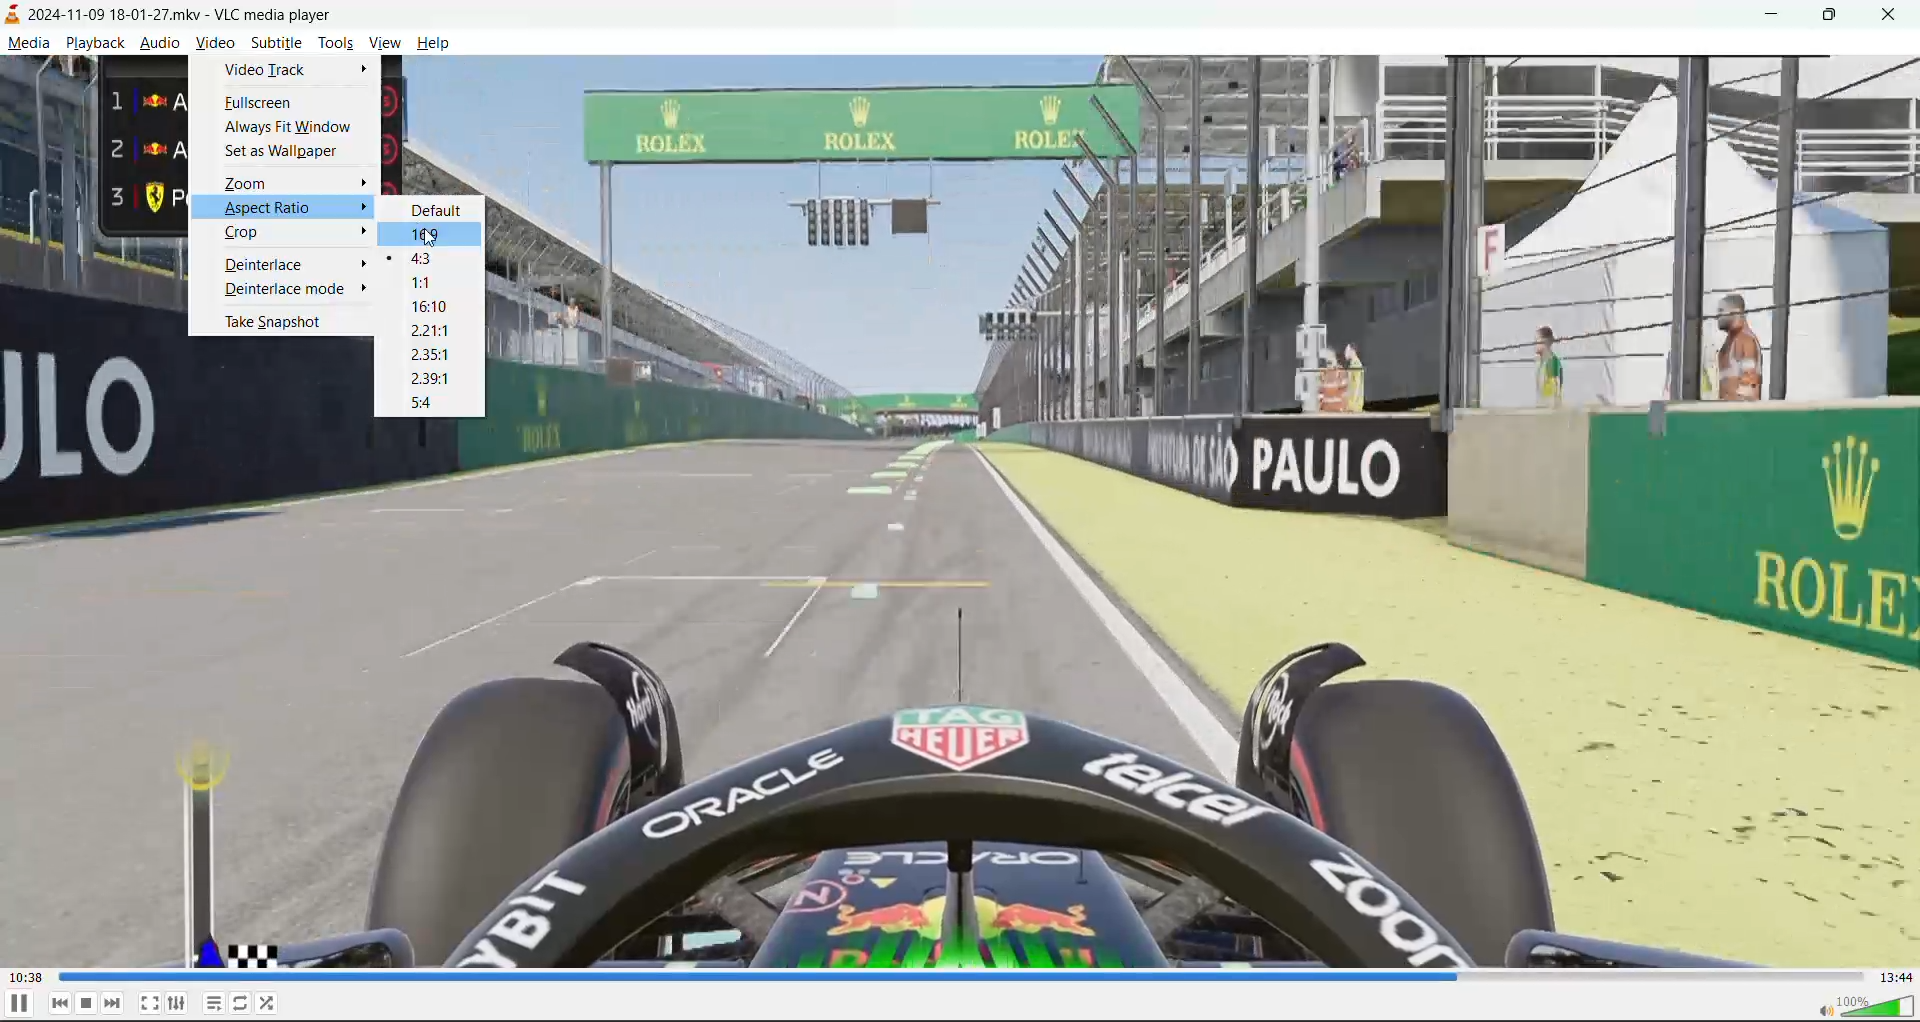 This screenshot has width=1920, height=1022. What do you see at coordinates (384, 42) in the screenshot?
I see `view` at bounding box center [384, 42].